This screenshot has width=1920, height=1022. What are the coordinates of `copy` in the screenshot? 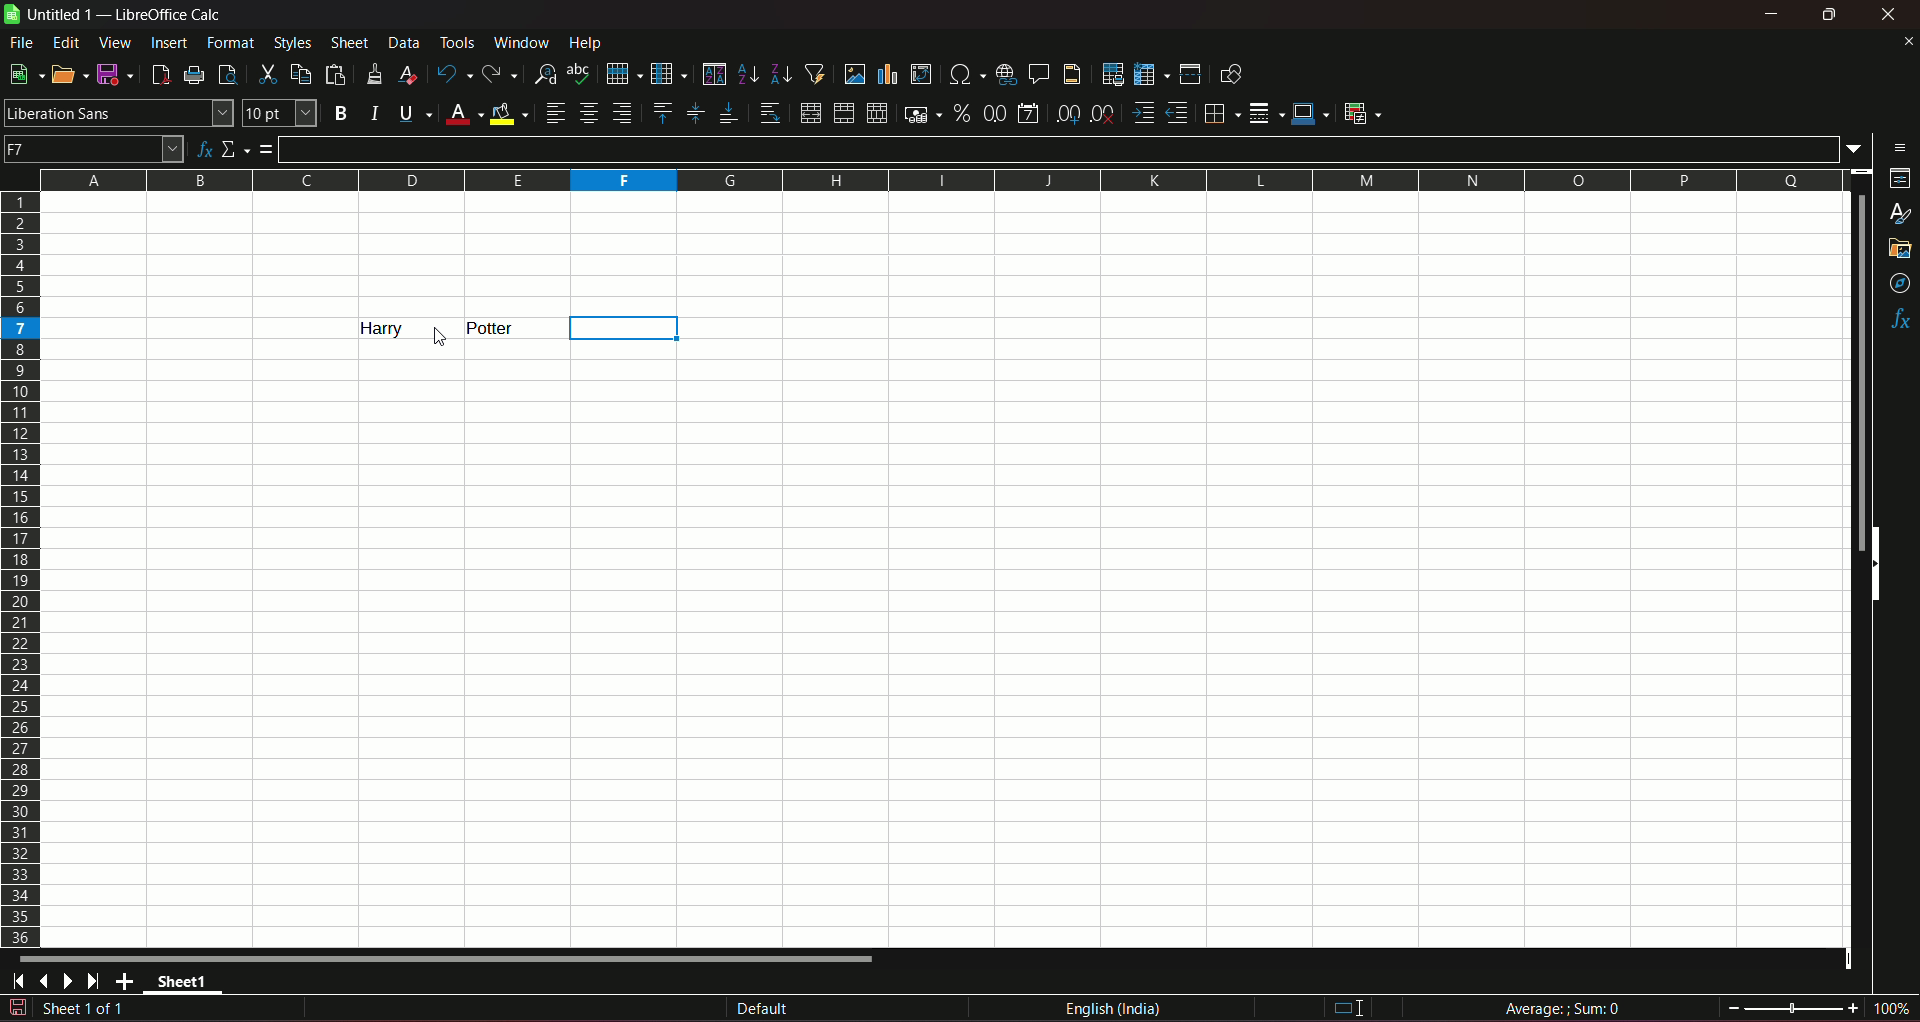 It's located at (301, 74).